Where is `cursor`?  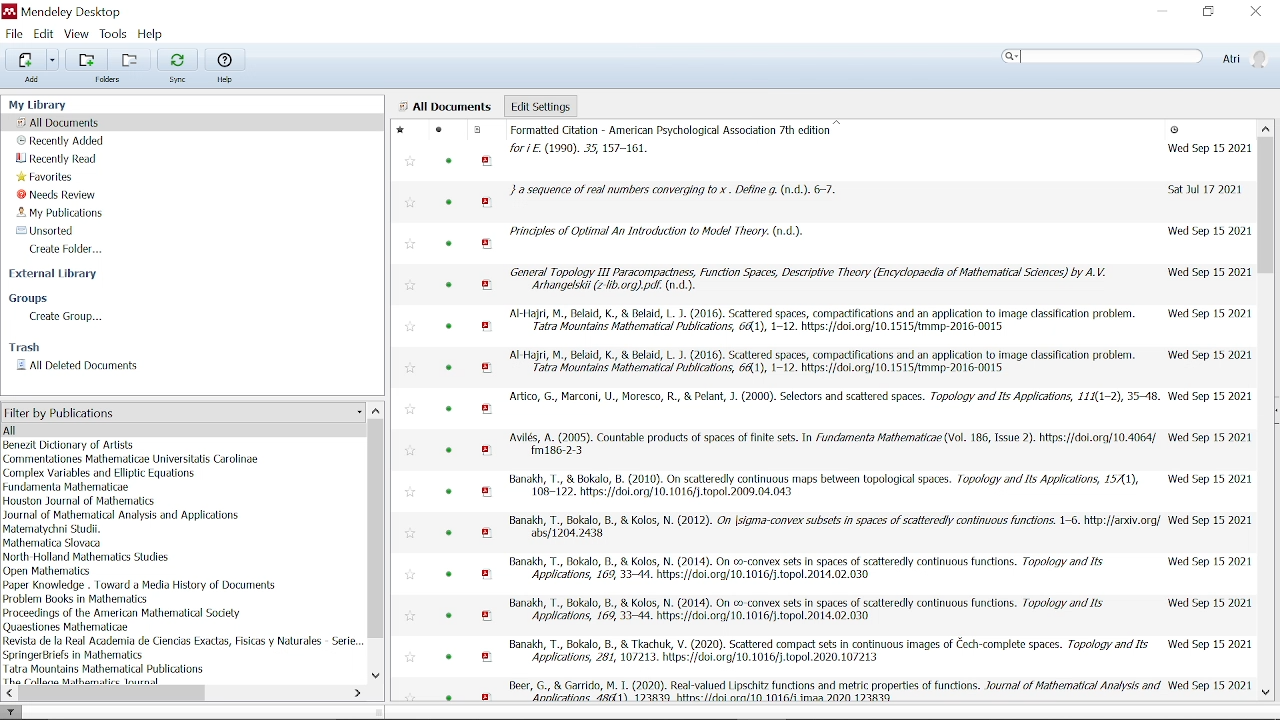
cursor is located at coordinates (1023, 56).